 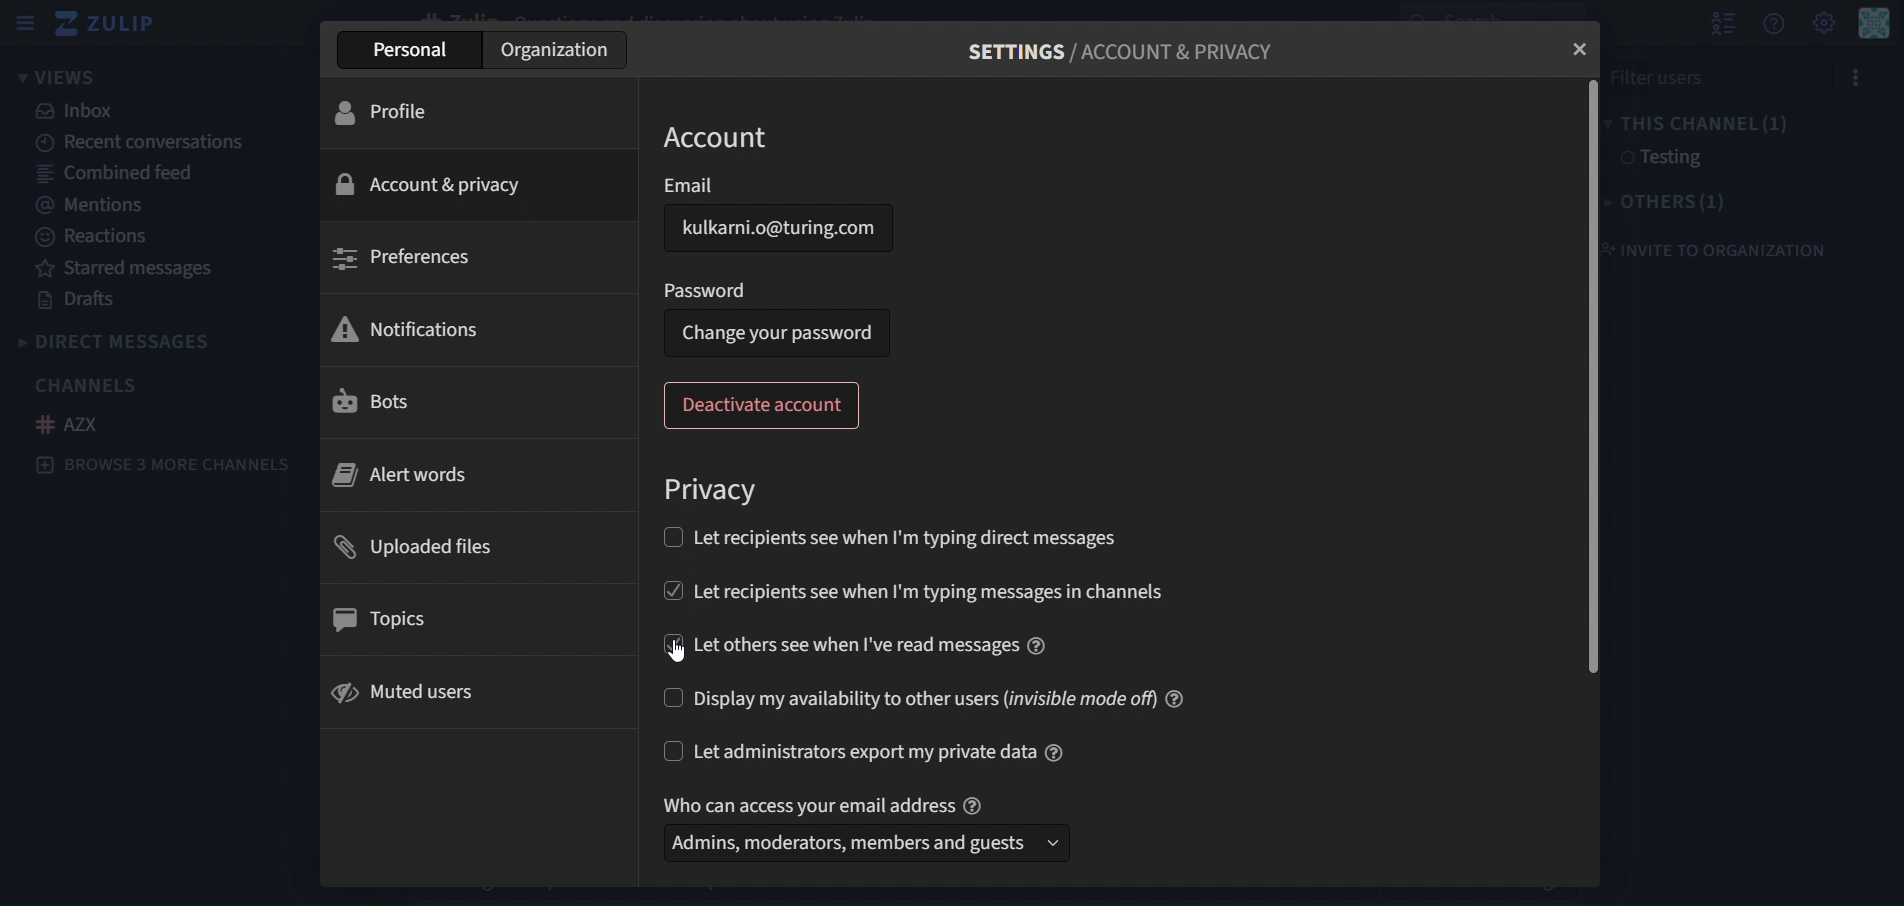 I want to click on let recipients see when I'm typing messages in channels, so click(x=969, y=587).